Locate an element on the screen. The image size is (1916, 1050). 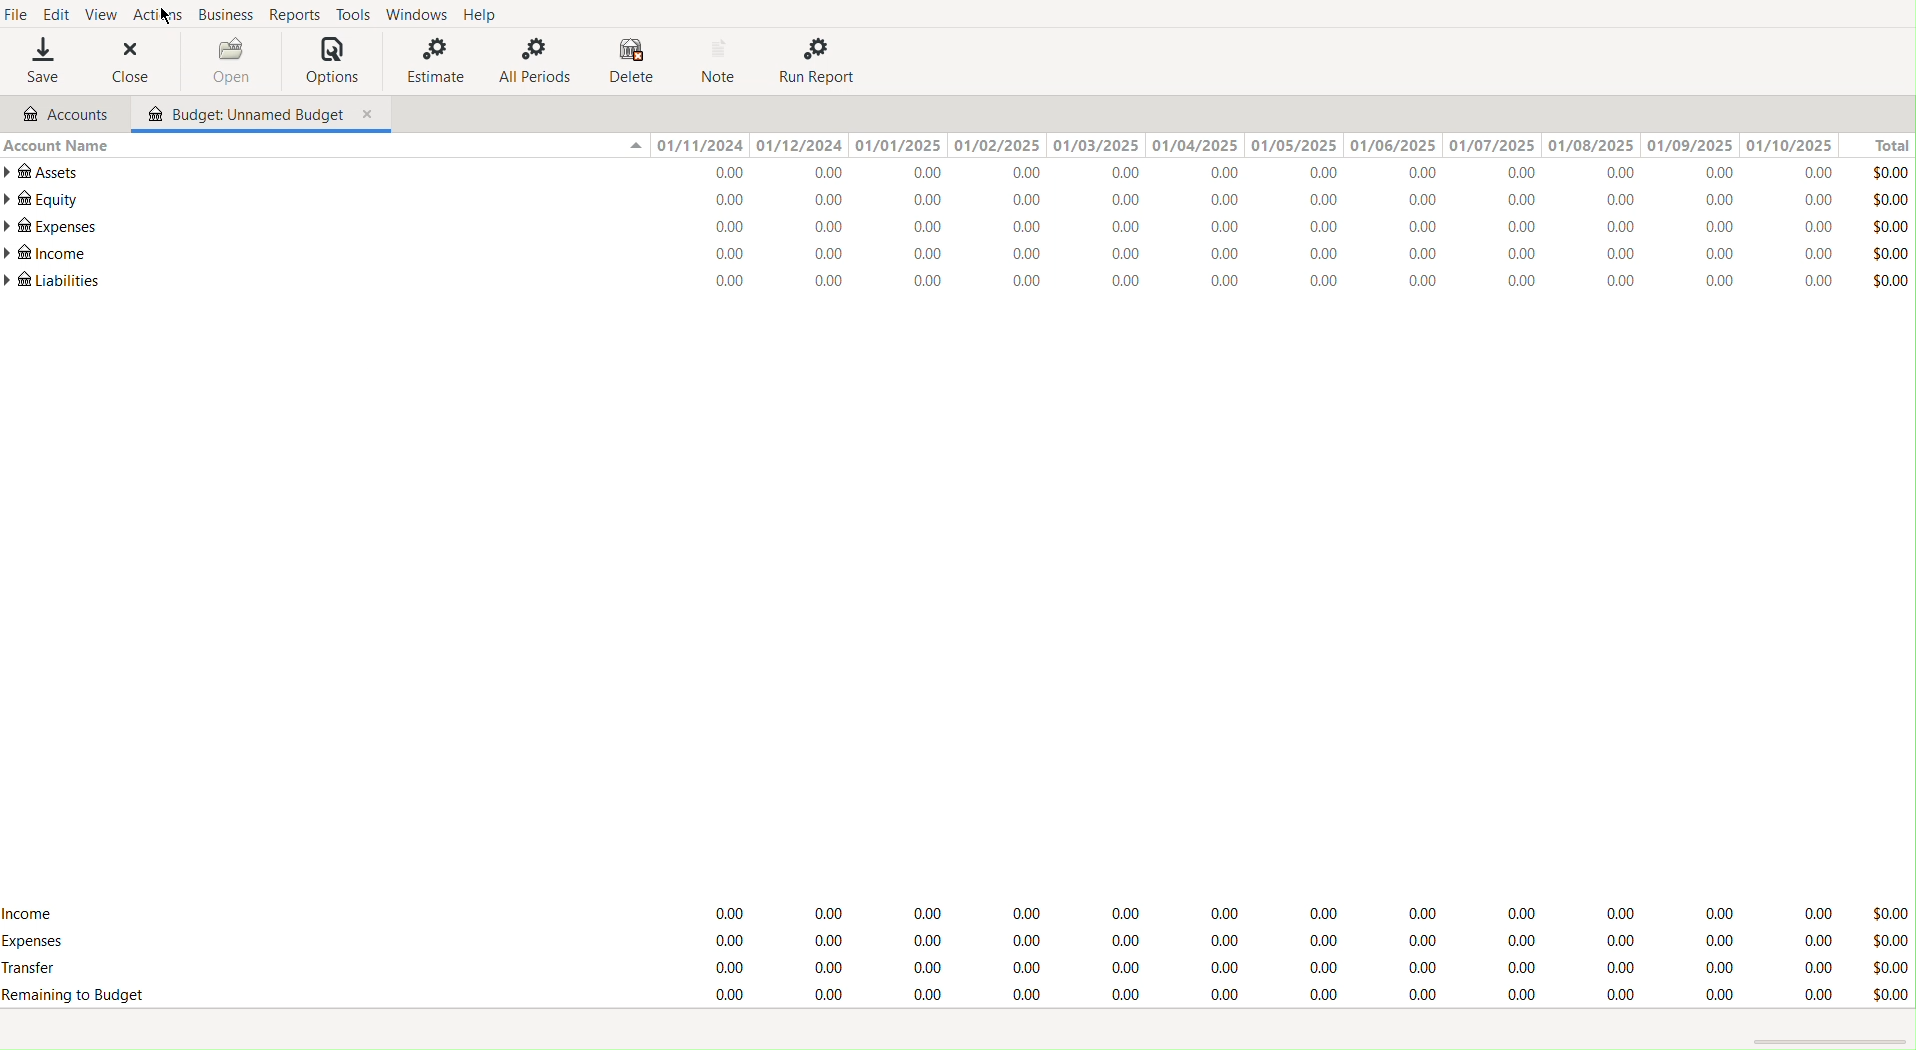
Open is located at coordinates (226, 60).